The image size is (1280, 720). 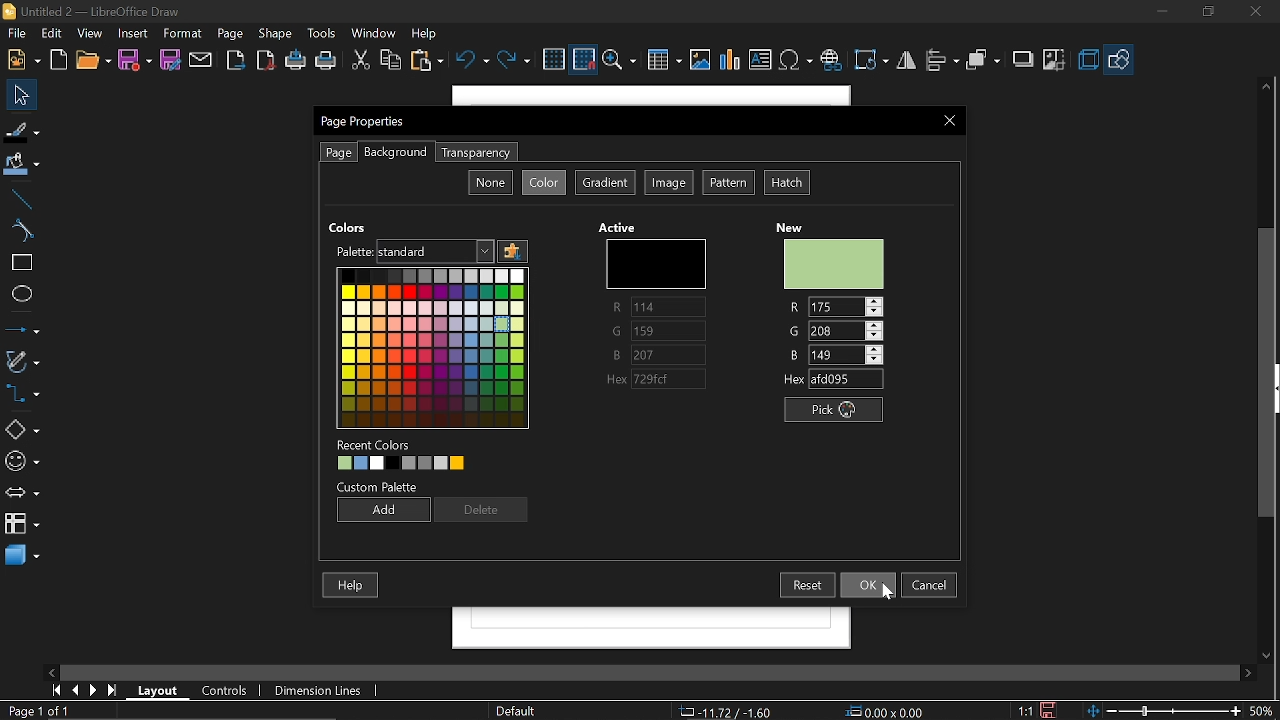 What do you see at coordinates (438, 465) in the screenshot?
I see `Recent colors` at bounding box center [438, 465].